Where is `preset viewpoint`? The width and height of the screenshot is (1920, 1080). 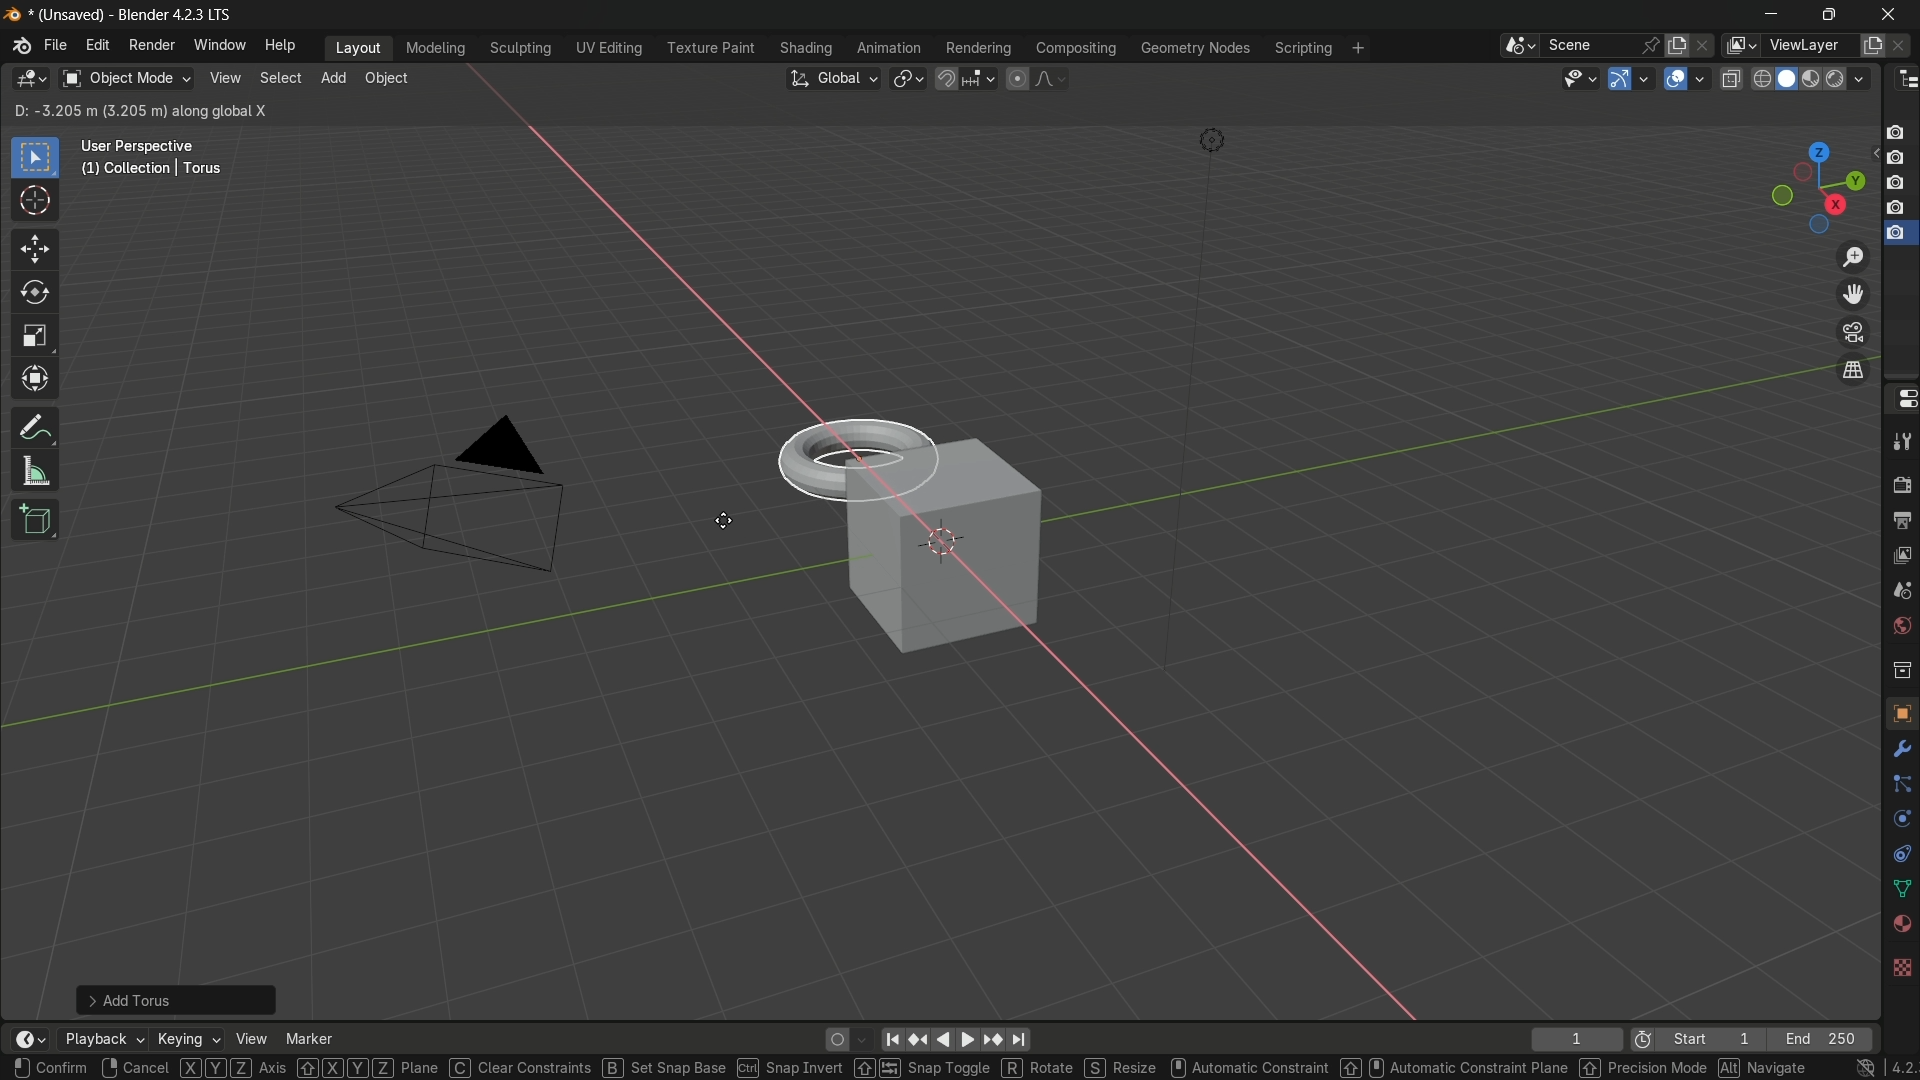 preset viewpoint is located at coordinates (1817, 188).